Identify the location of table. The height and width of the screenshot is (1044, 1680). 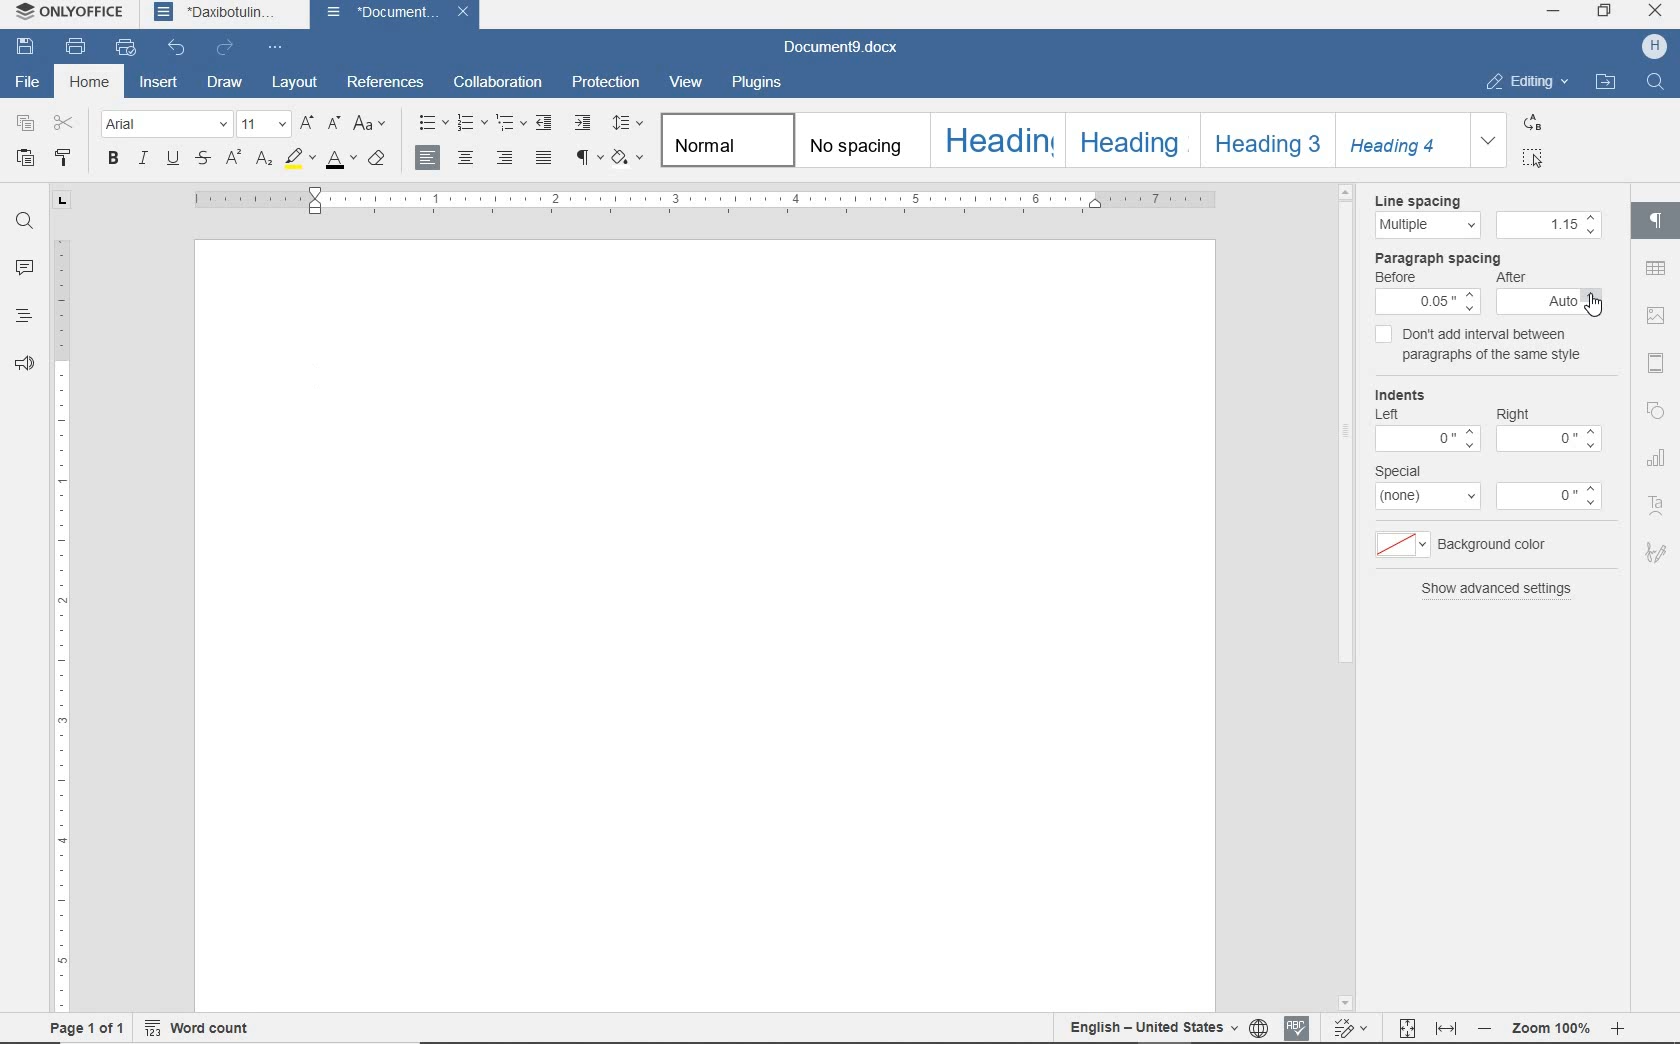
(1657, 269).